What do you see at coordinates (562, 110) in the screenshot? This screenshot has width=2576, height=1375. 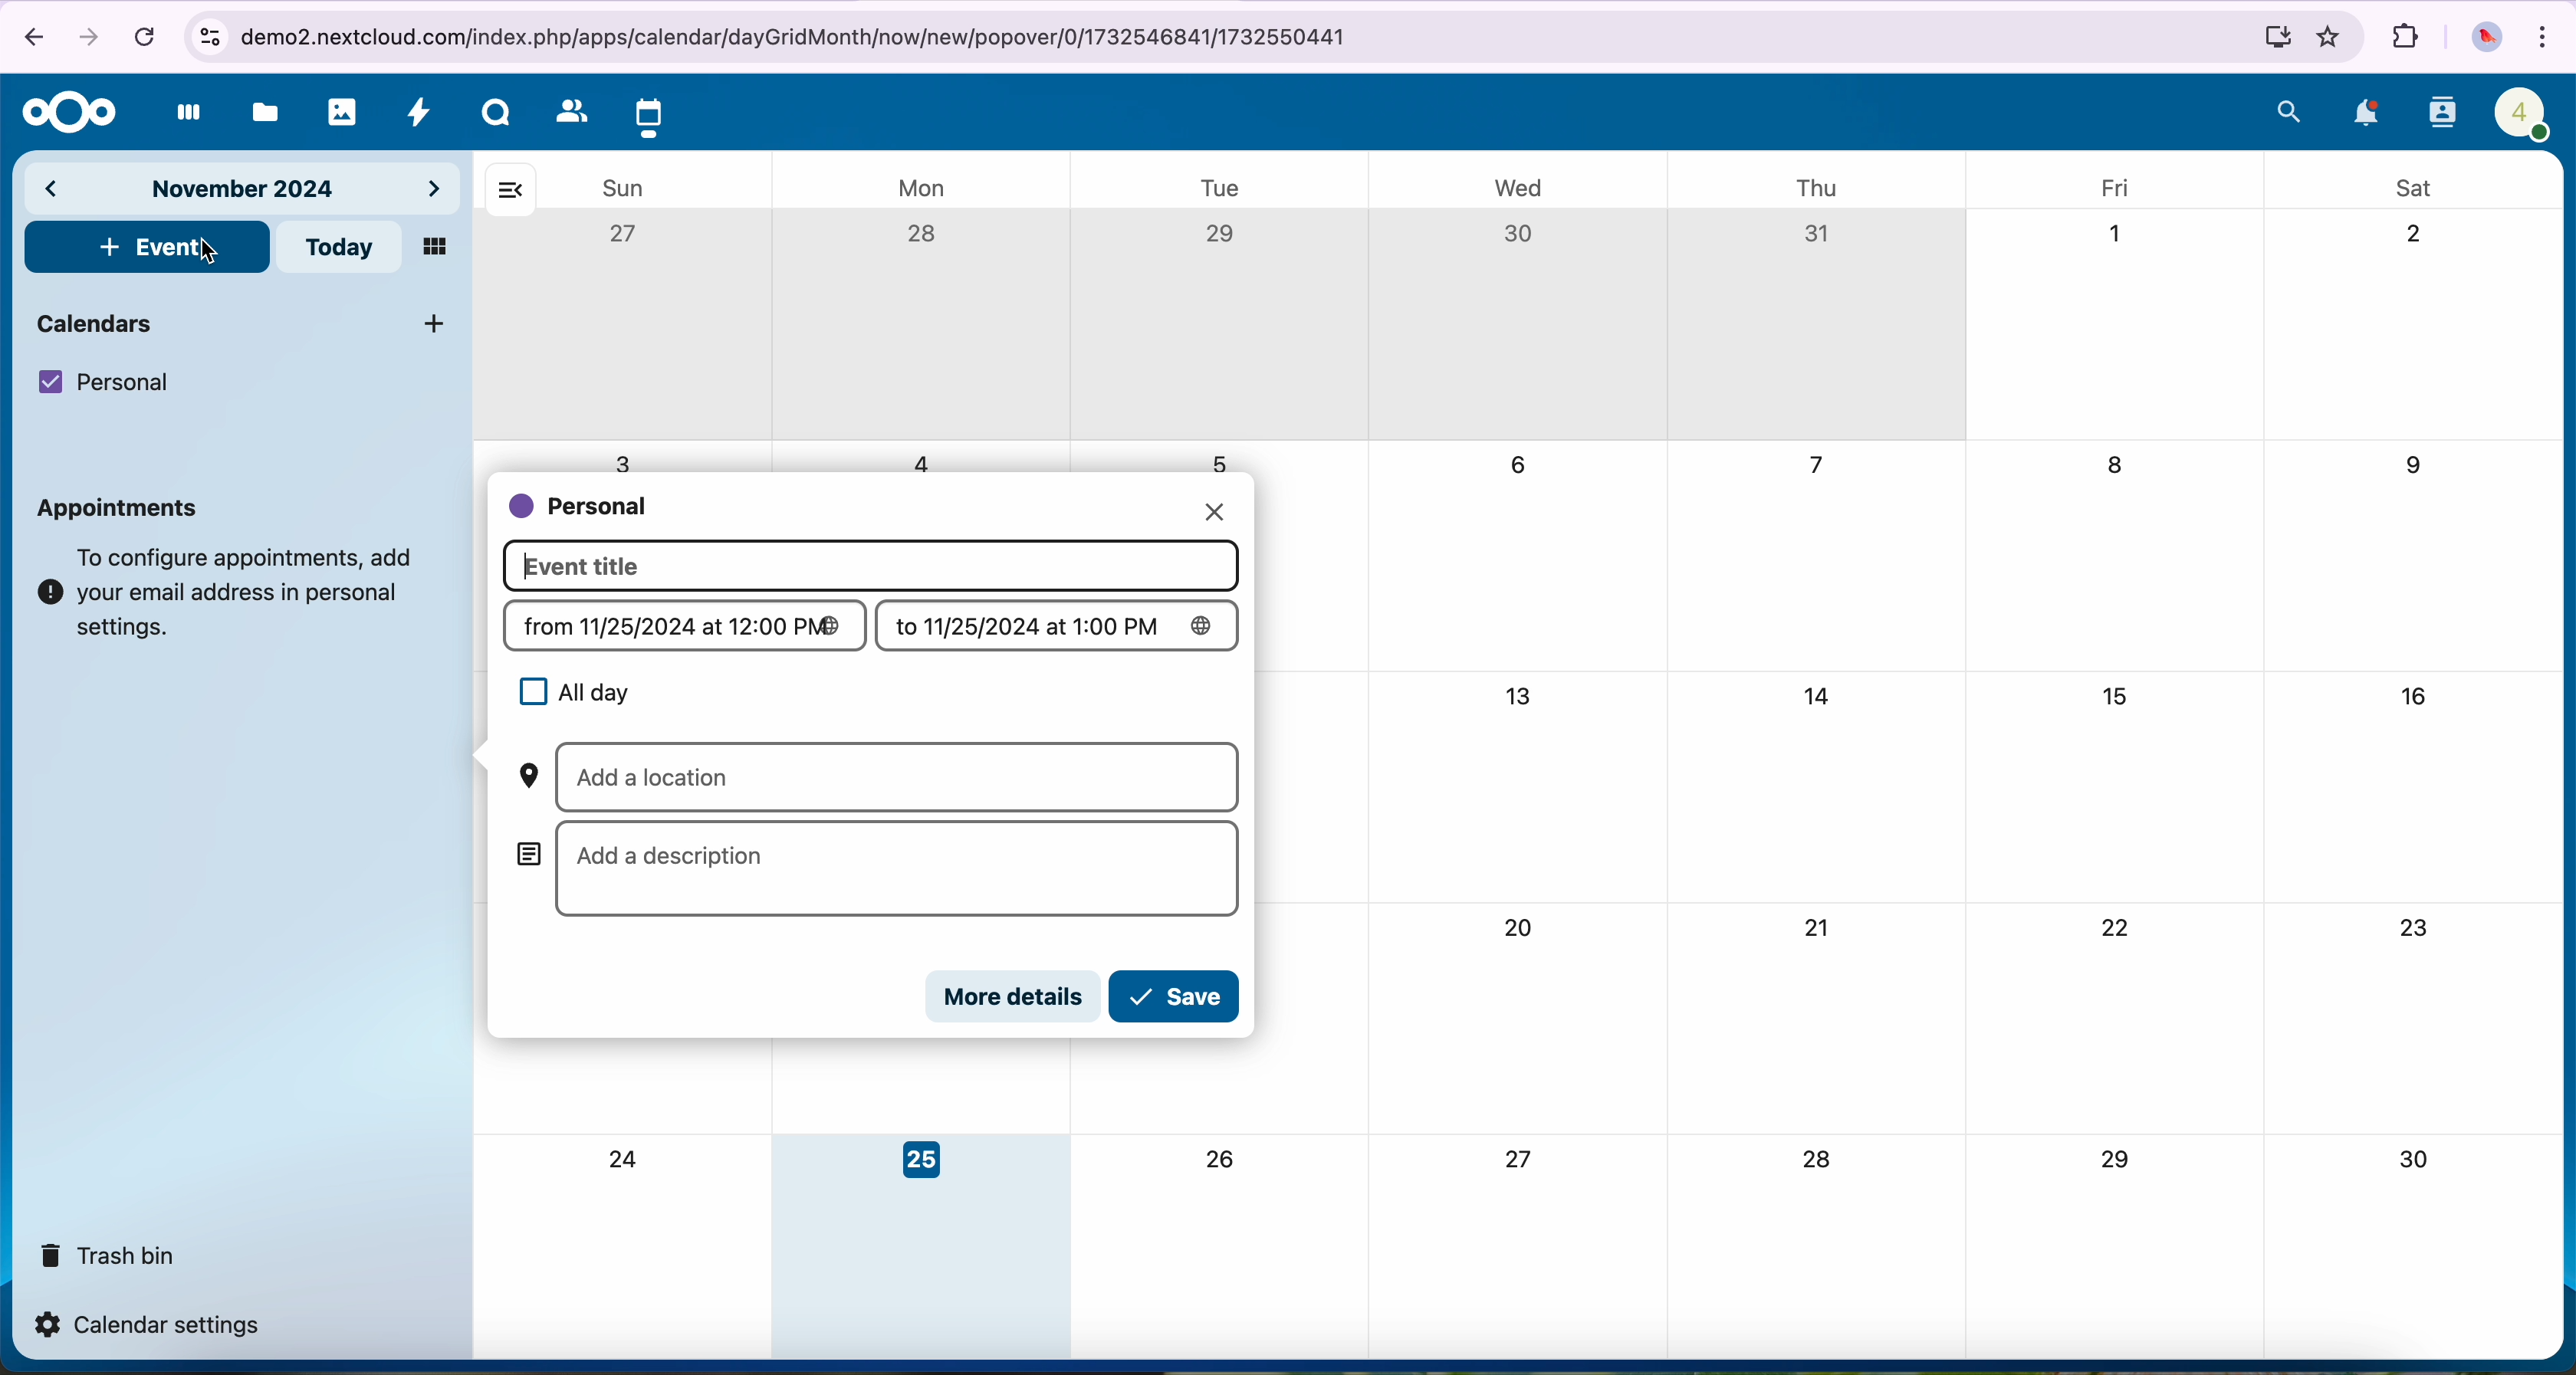 I see `contacts` at bounding box center [562, 110].